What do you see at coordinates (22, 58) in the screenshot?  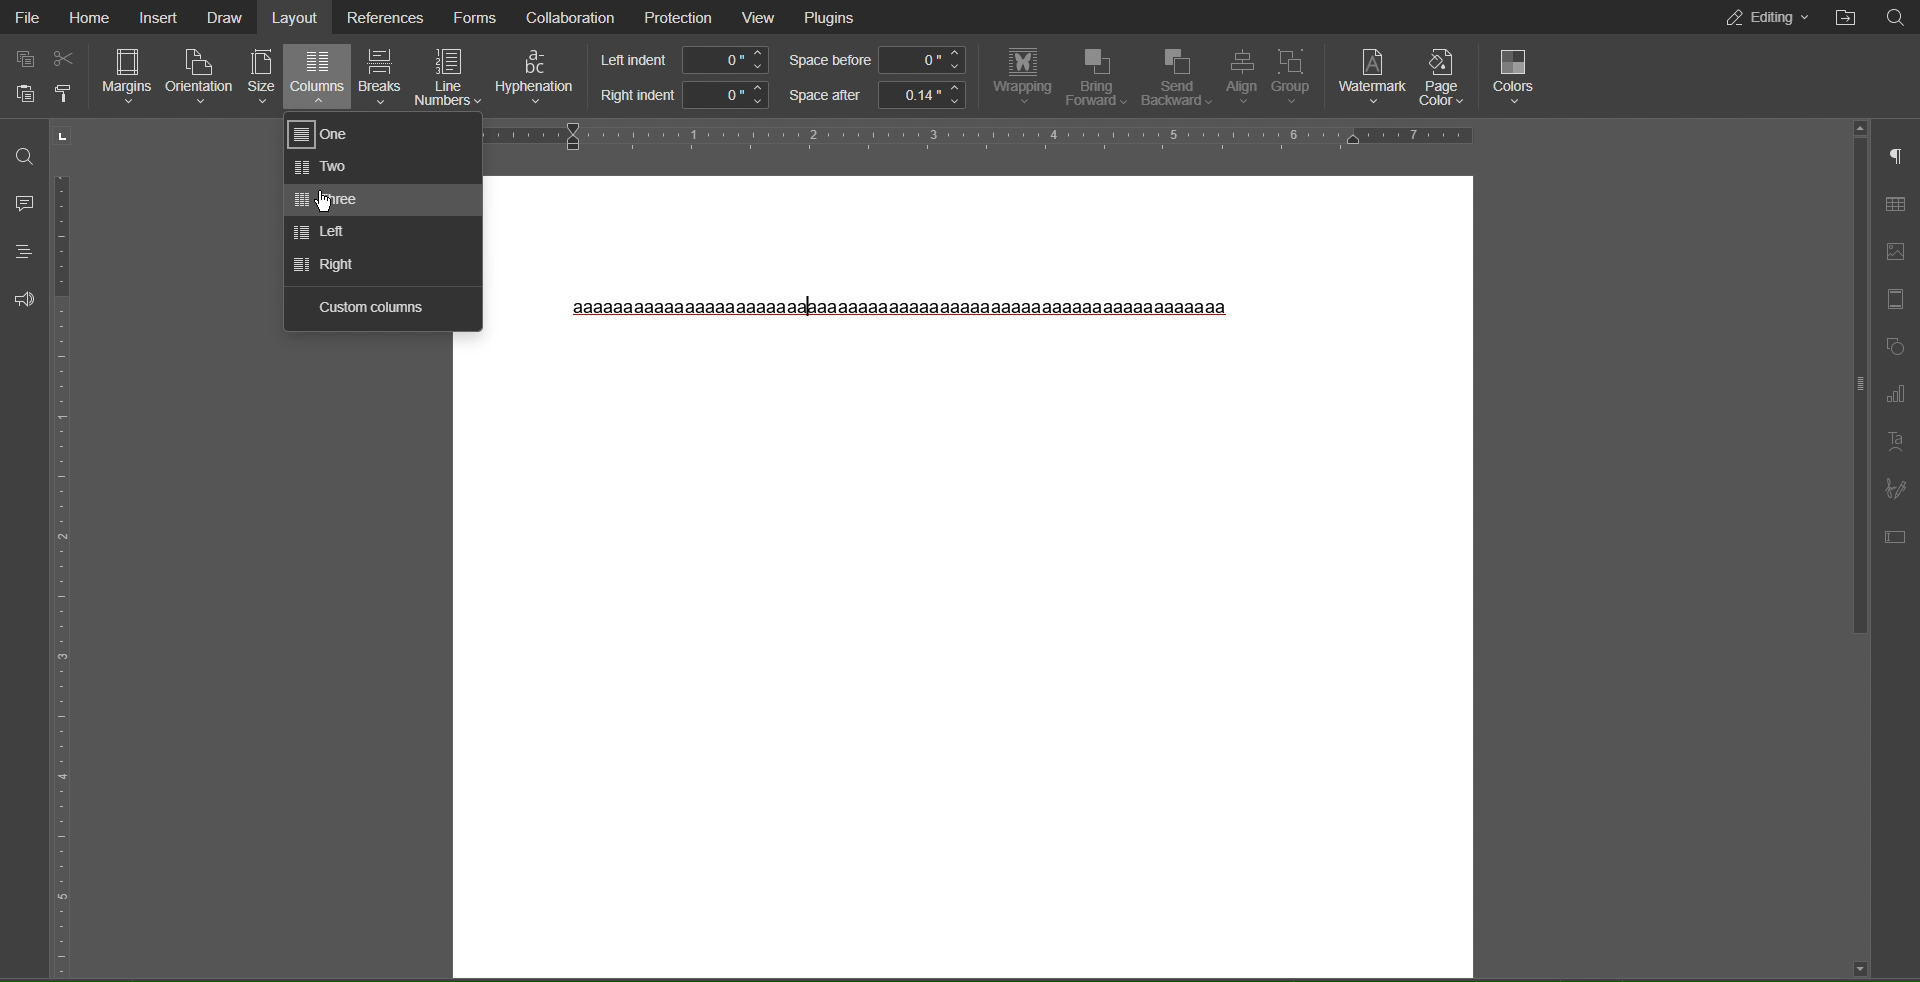 I see `copy` at bounding box center [22, 58].